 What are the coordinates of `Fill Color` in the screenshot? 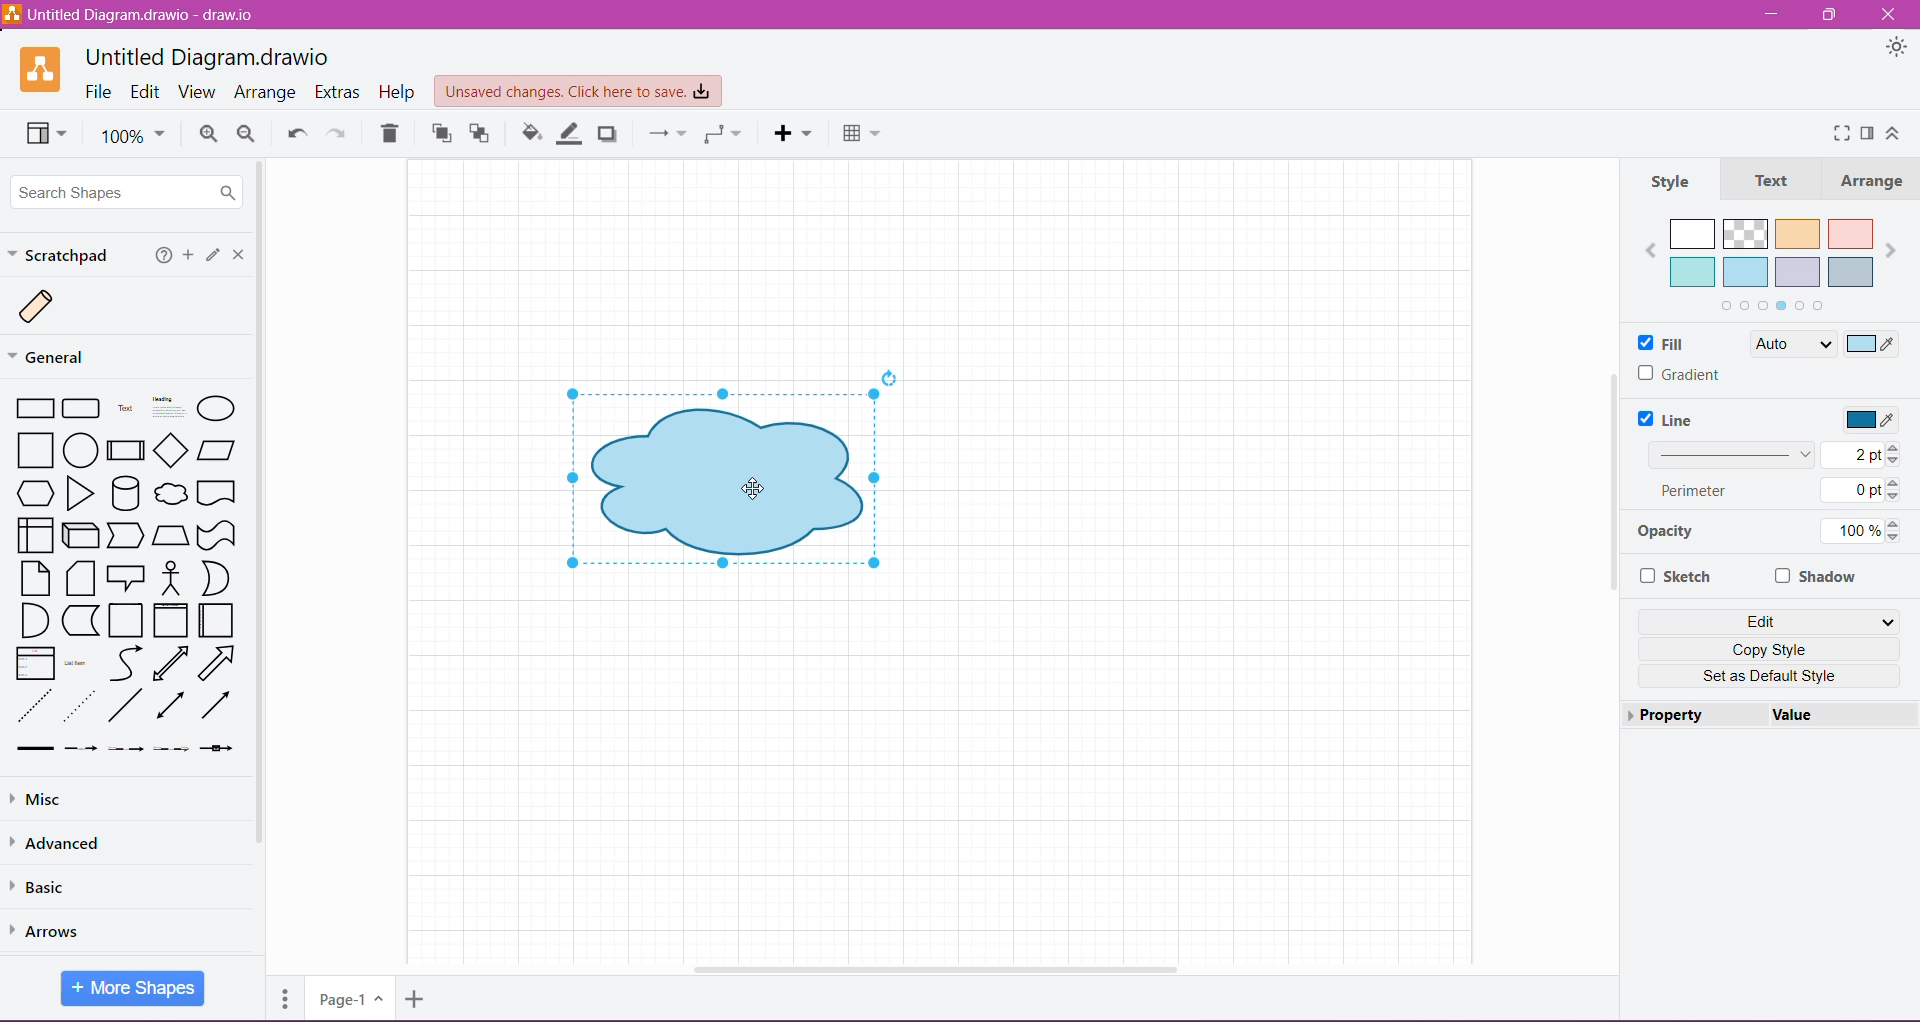 It's located at (531, 134).